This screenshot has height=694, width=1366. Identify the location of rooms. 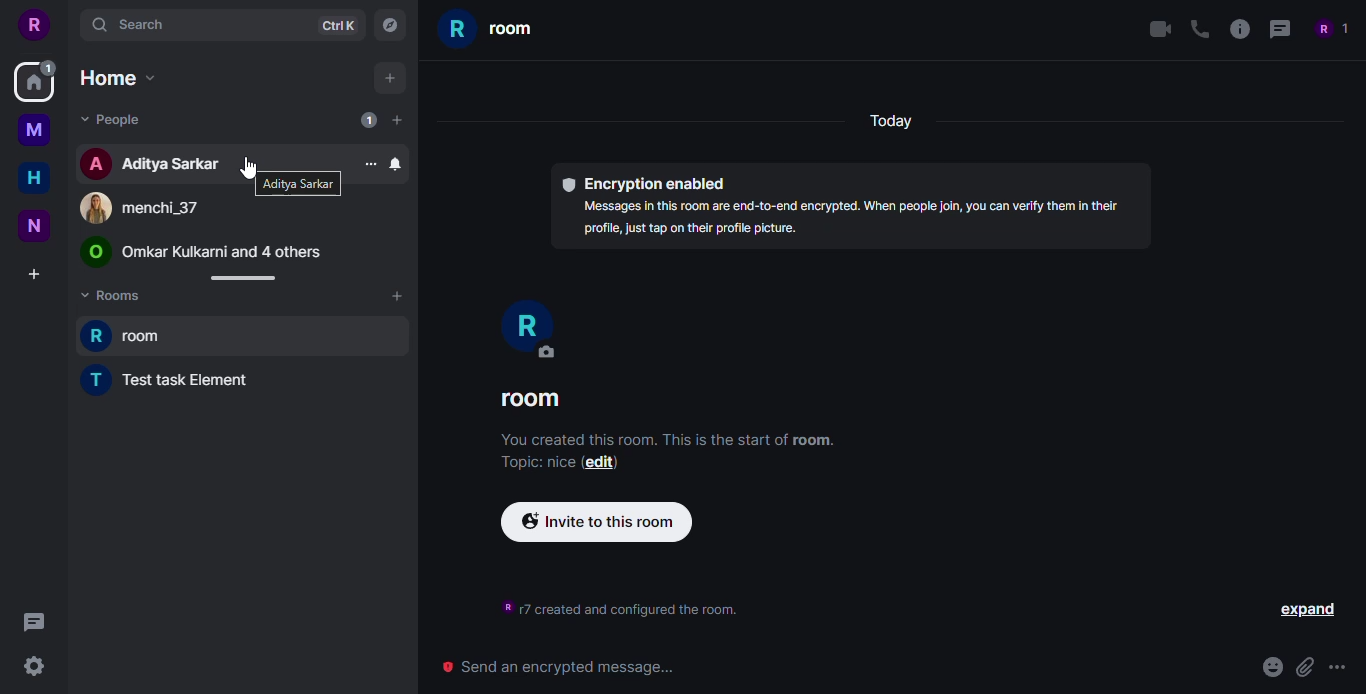
(116, 298).